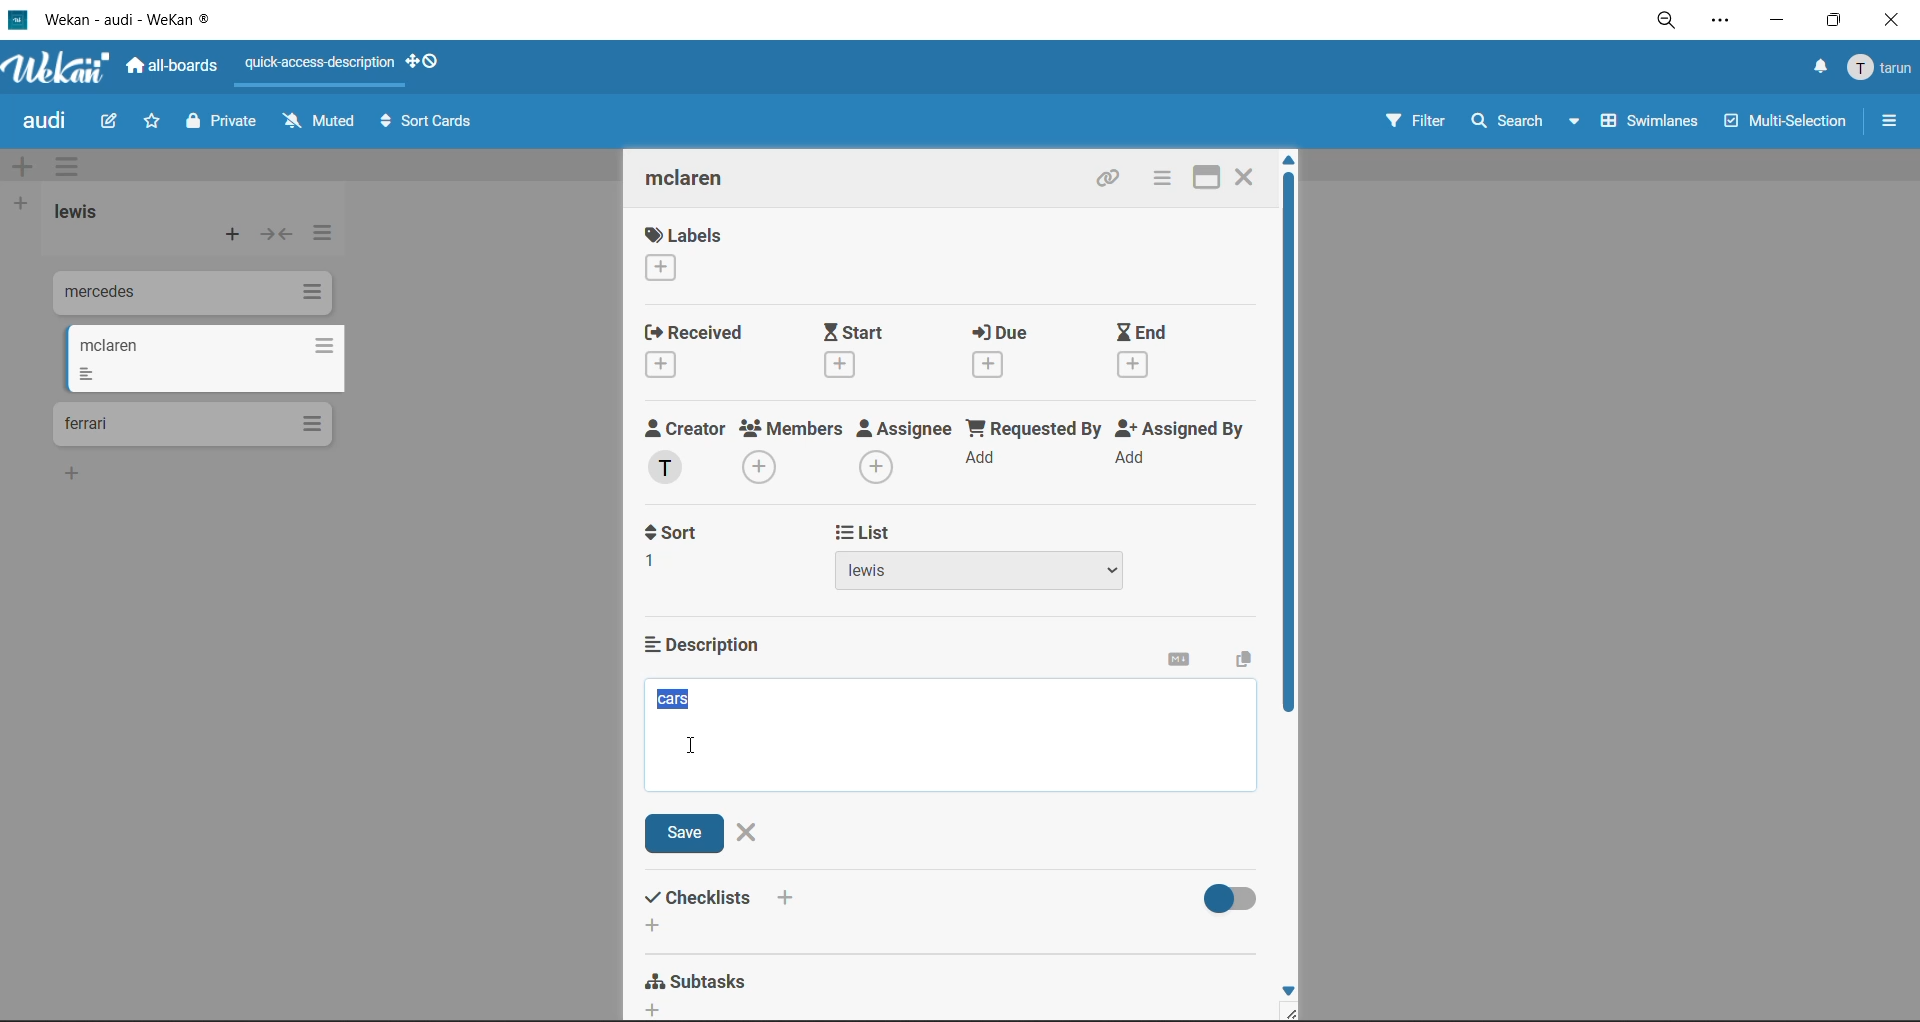  What do you see at coordinates (1113, 180) in the screenshot?
I see `copy link` at bounding box center [1113, 180].